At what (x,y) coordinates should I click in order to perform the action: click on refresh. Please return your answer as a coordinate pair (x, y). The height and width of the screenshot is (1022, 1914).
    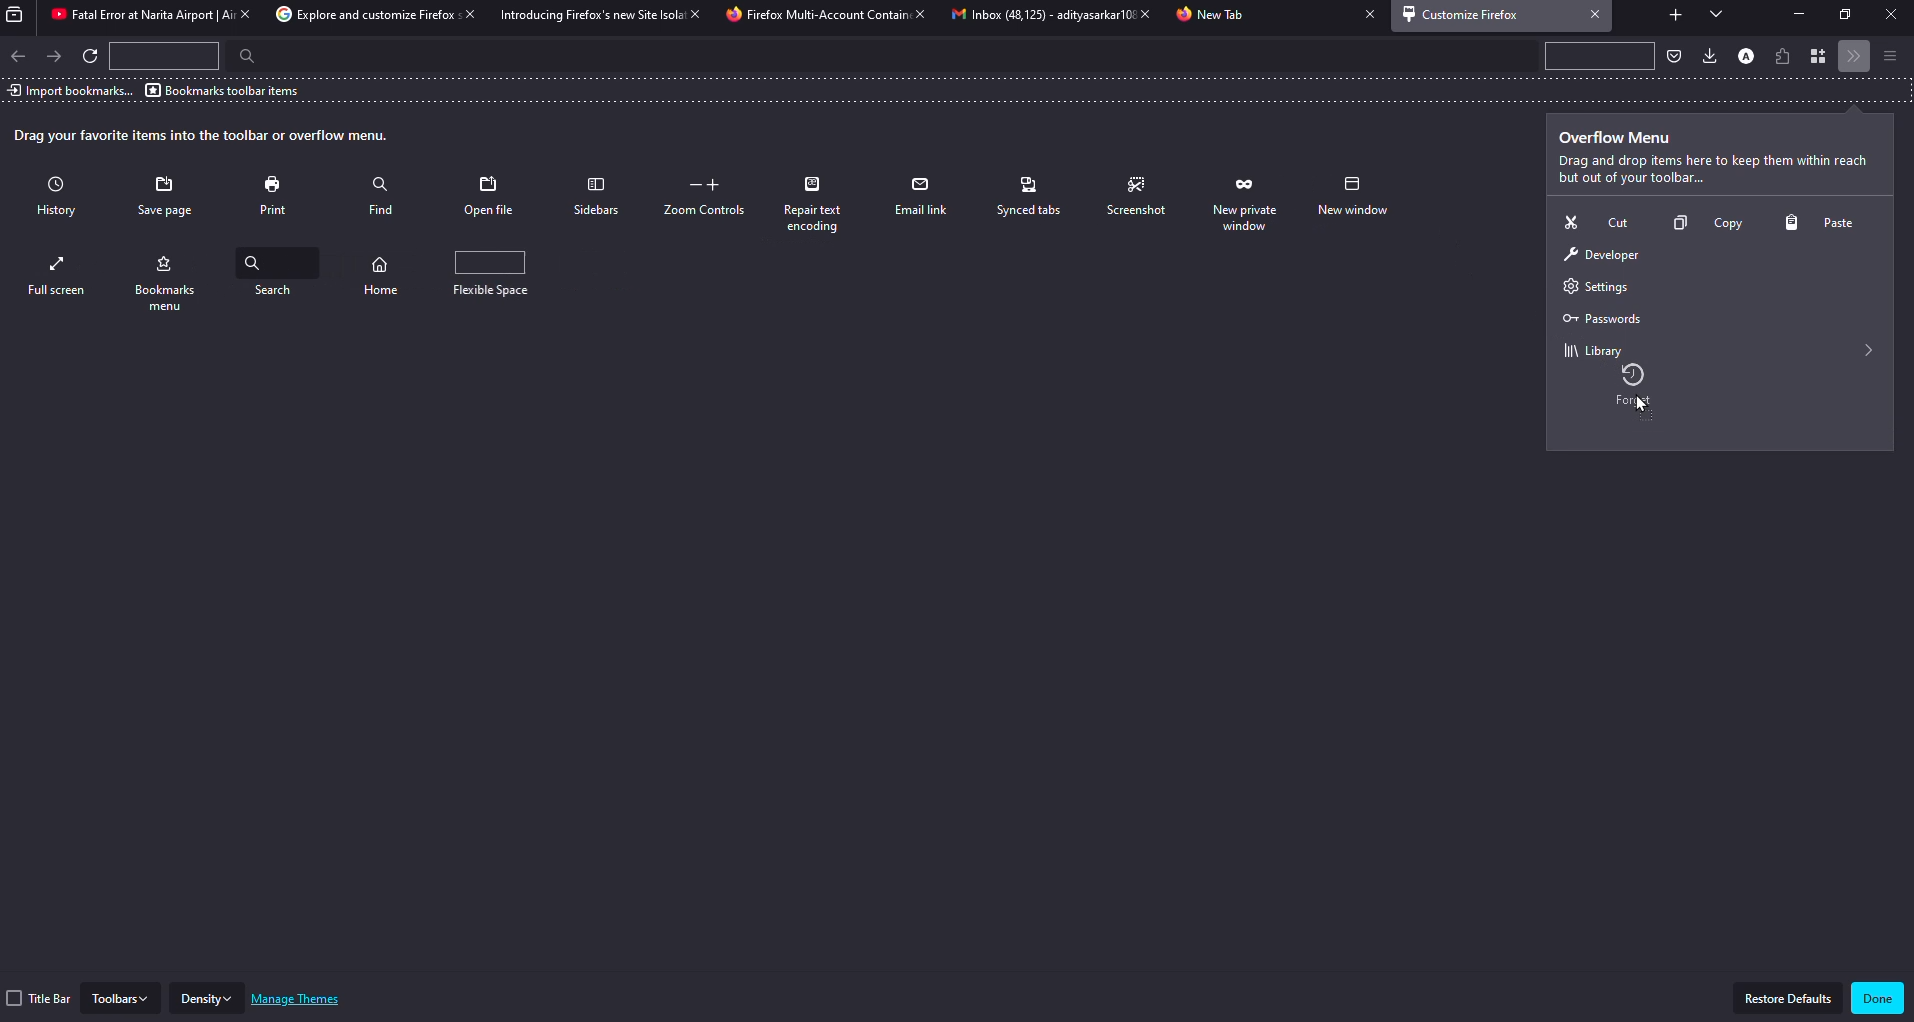
    Looking at the image, I should click on (93, 58).